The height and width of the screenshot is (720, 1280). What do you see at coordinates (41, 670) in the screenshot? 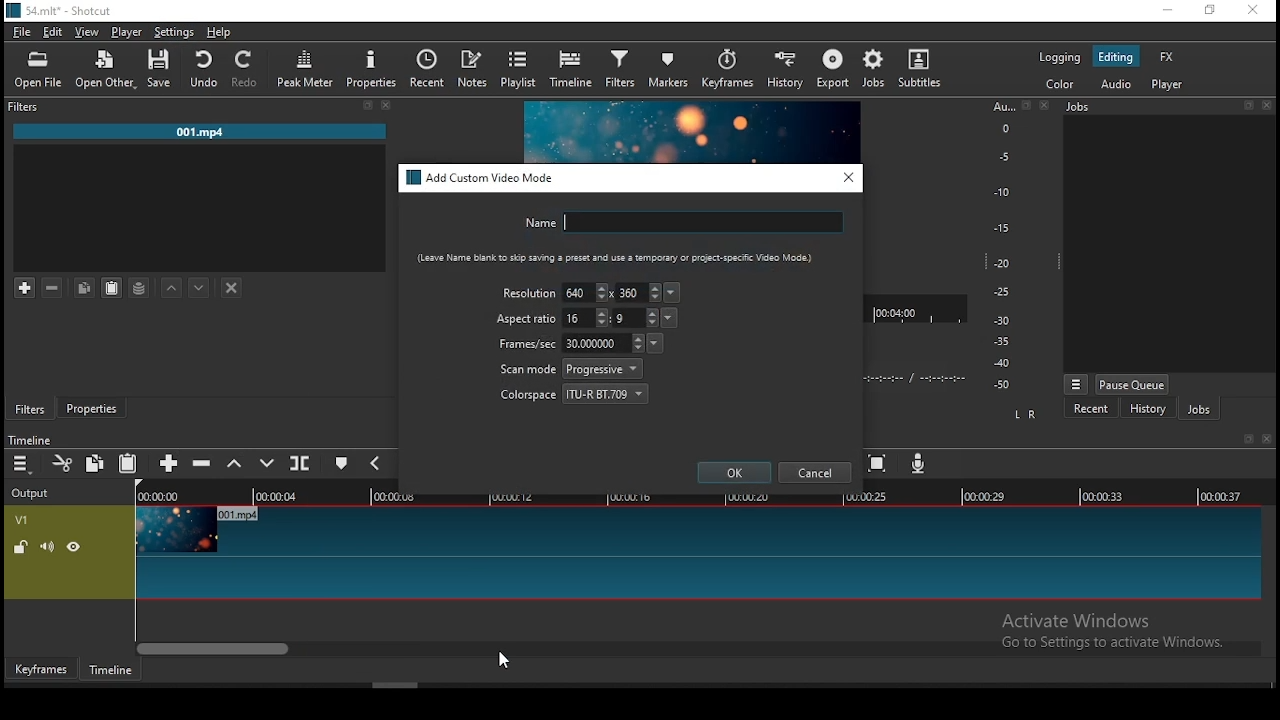
I see `keyframe` at bounding box center [41, 670].